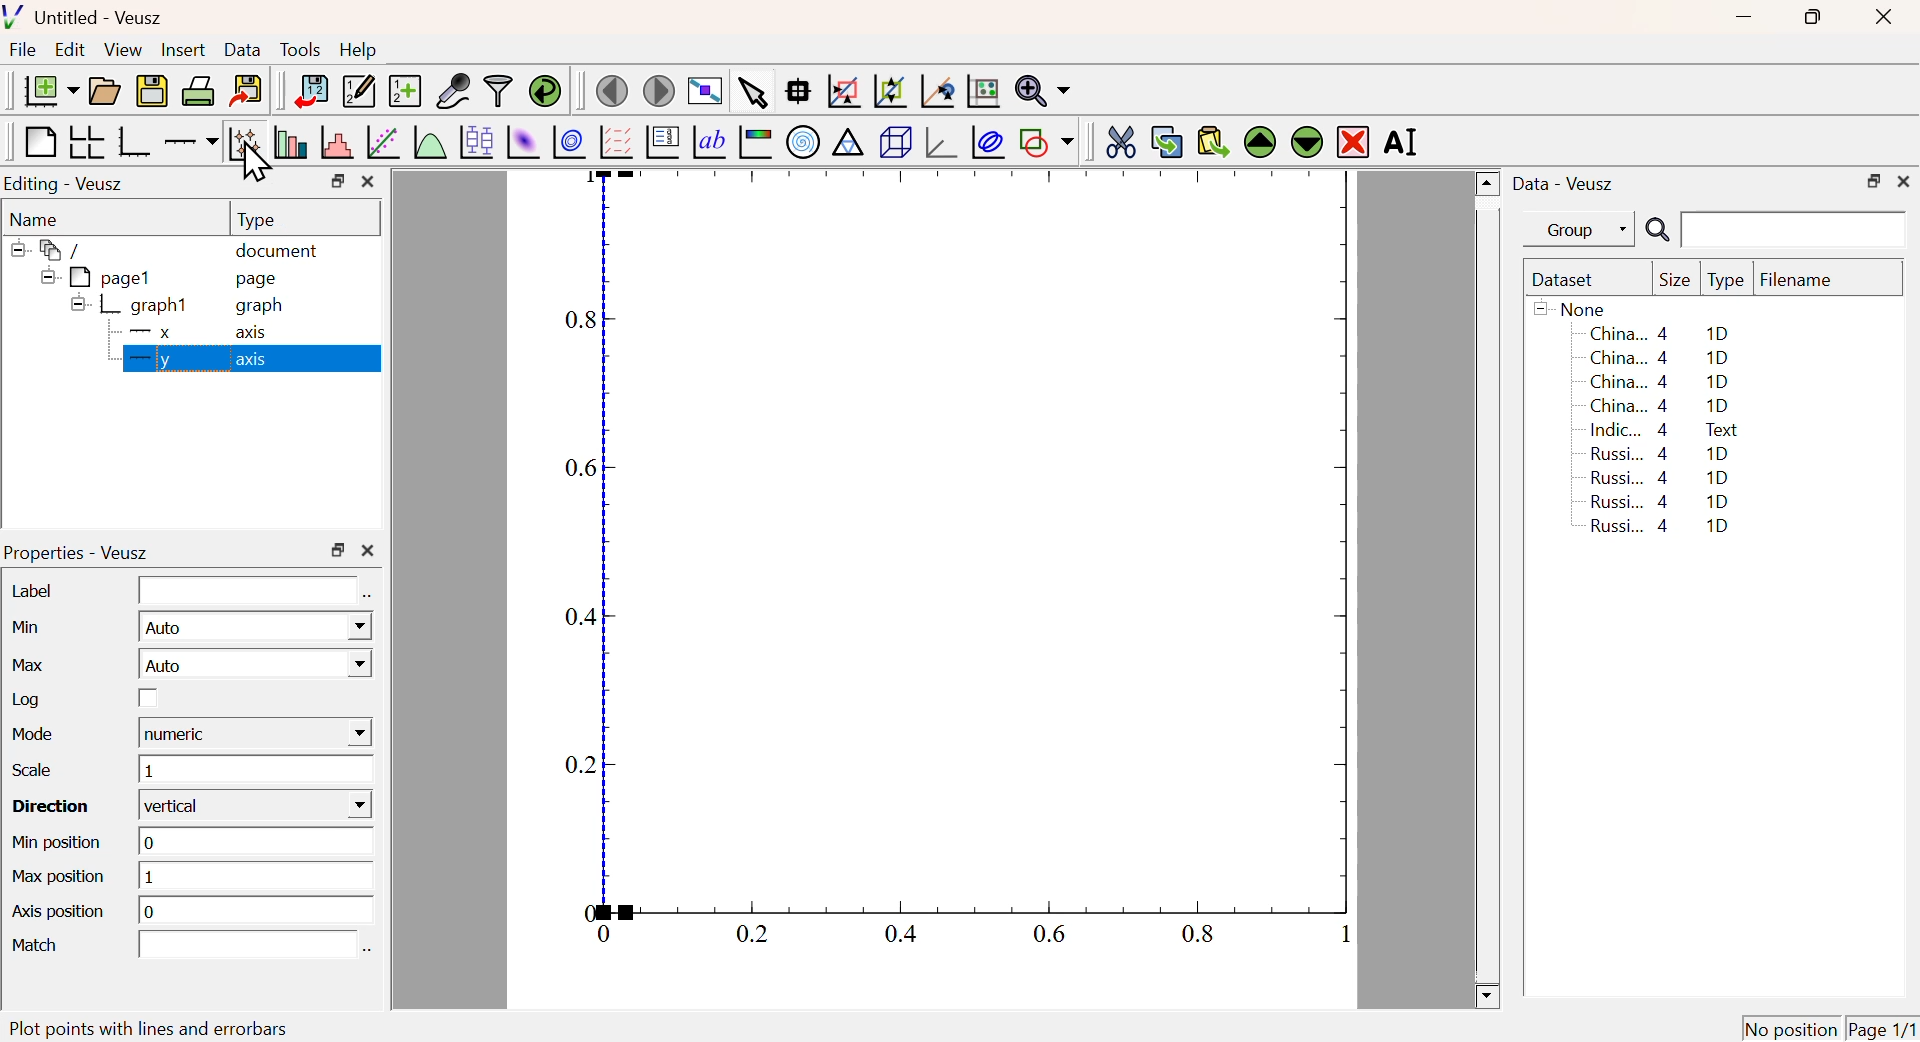 The image size is (1920, 1042). What do you see at coordinates (1046, 141) in the screenshot?
I see `Add a shape` at bounding box center [1046, 141].